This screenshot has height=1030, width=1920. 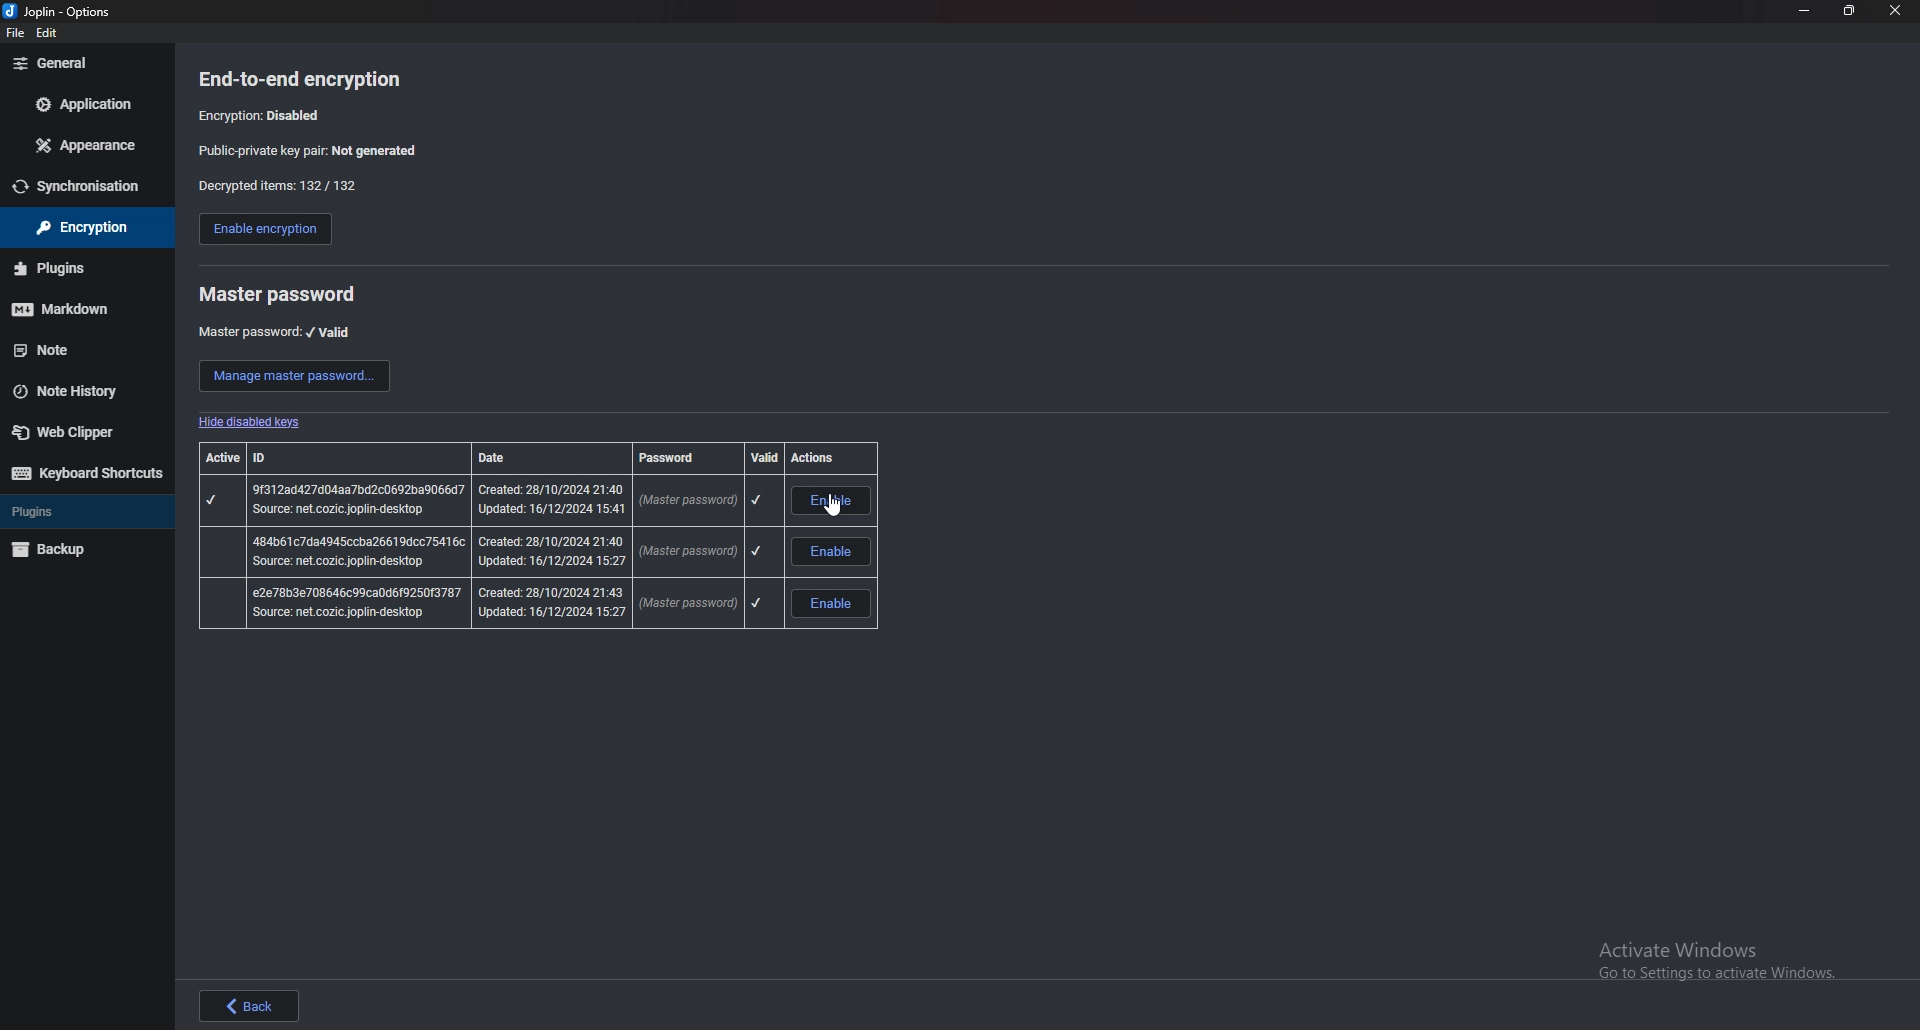 What do you see at coordinates (1710, 960) in the screenshot?
I see `Activate Windows` at bounding box center [1710, 960].